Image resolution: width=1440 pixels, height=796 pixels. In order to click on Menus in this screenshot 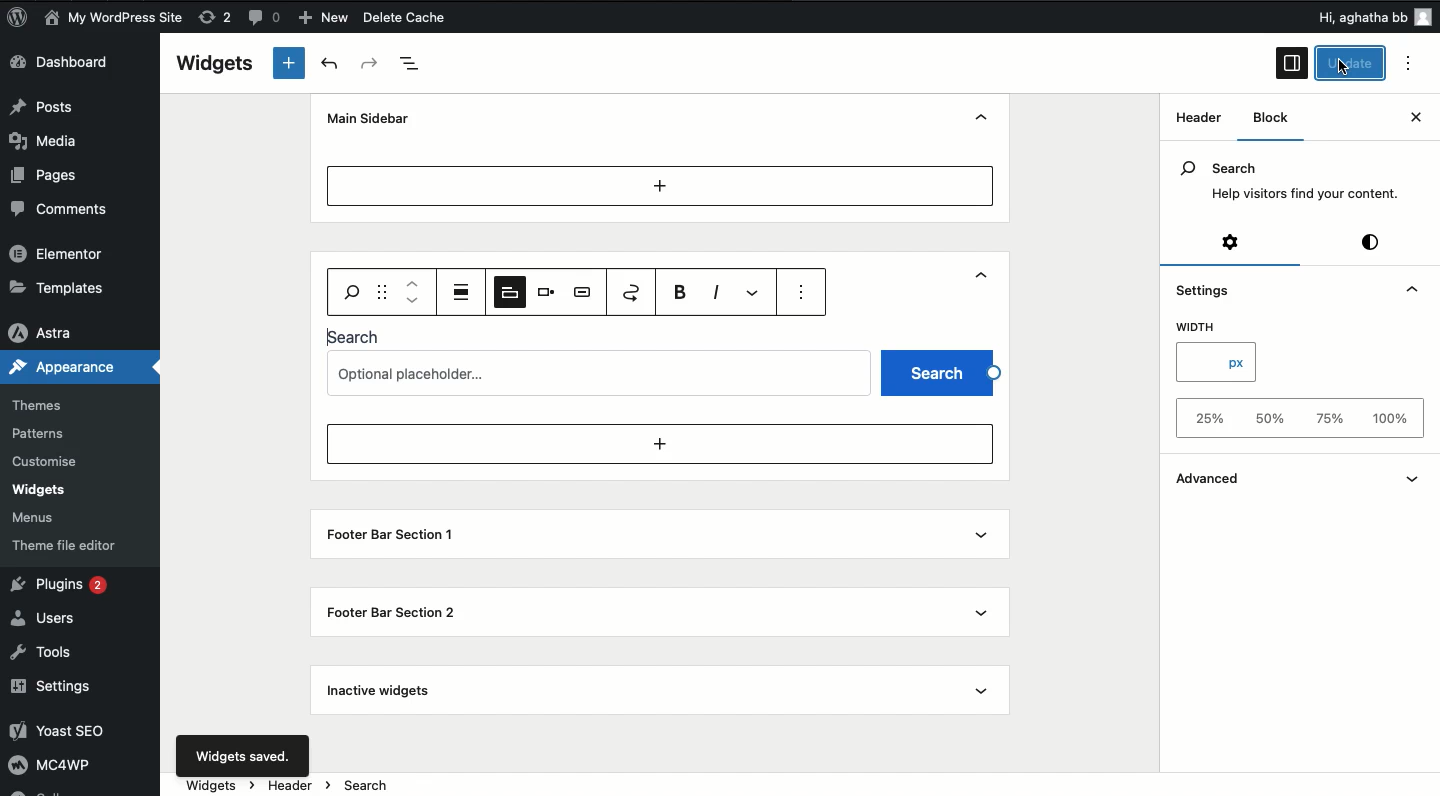, I will do `click(44, 515)`.